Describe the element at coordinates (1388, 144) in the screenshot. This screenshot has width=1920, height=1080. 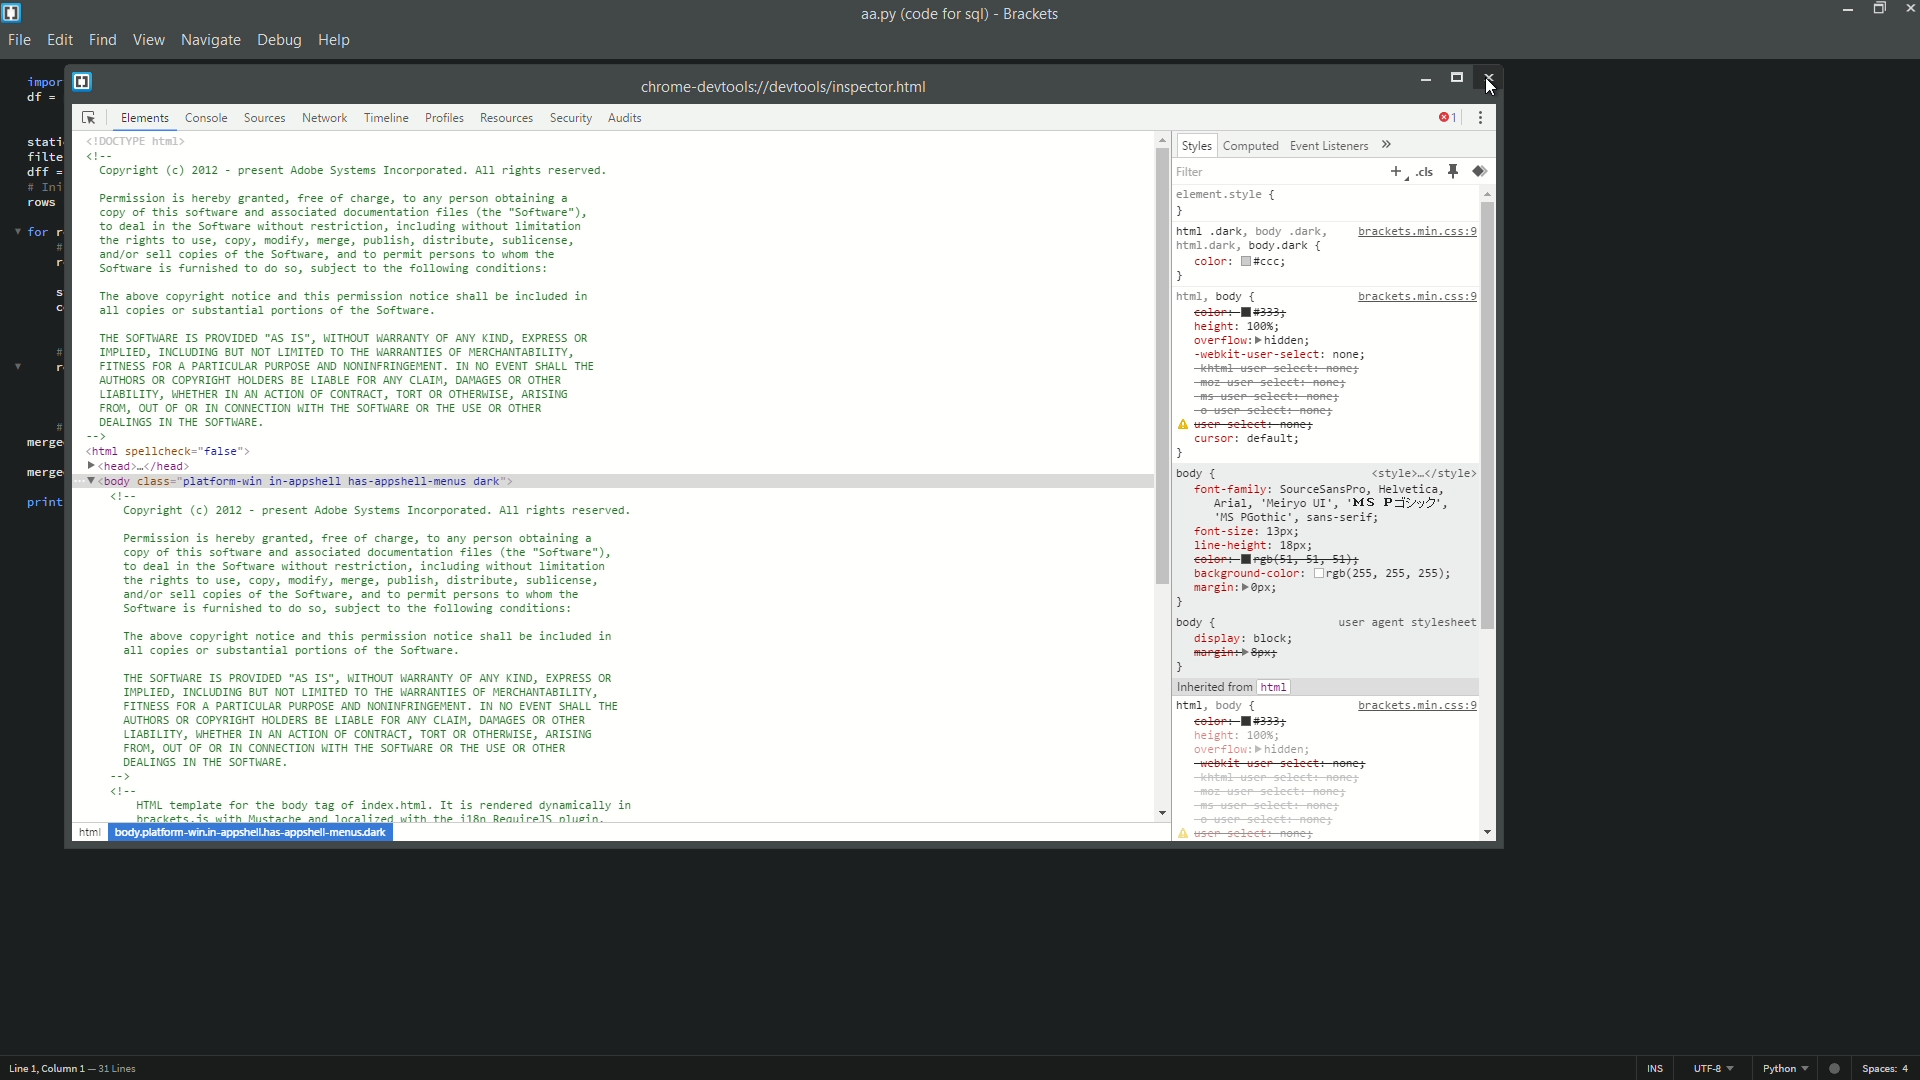
I see `expand` at that location.